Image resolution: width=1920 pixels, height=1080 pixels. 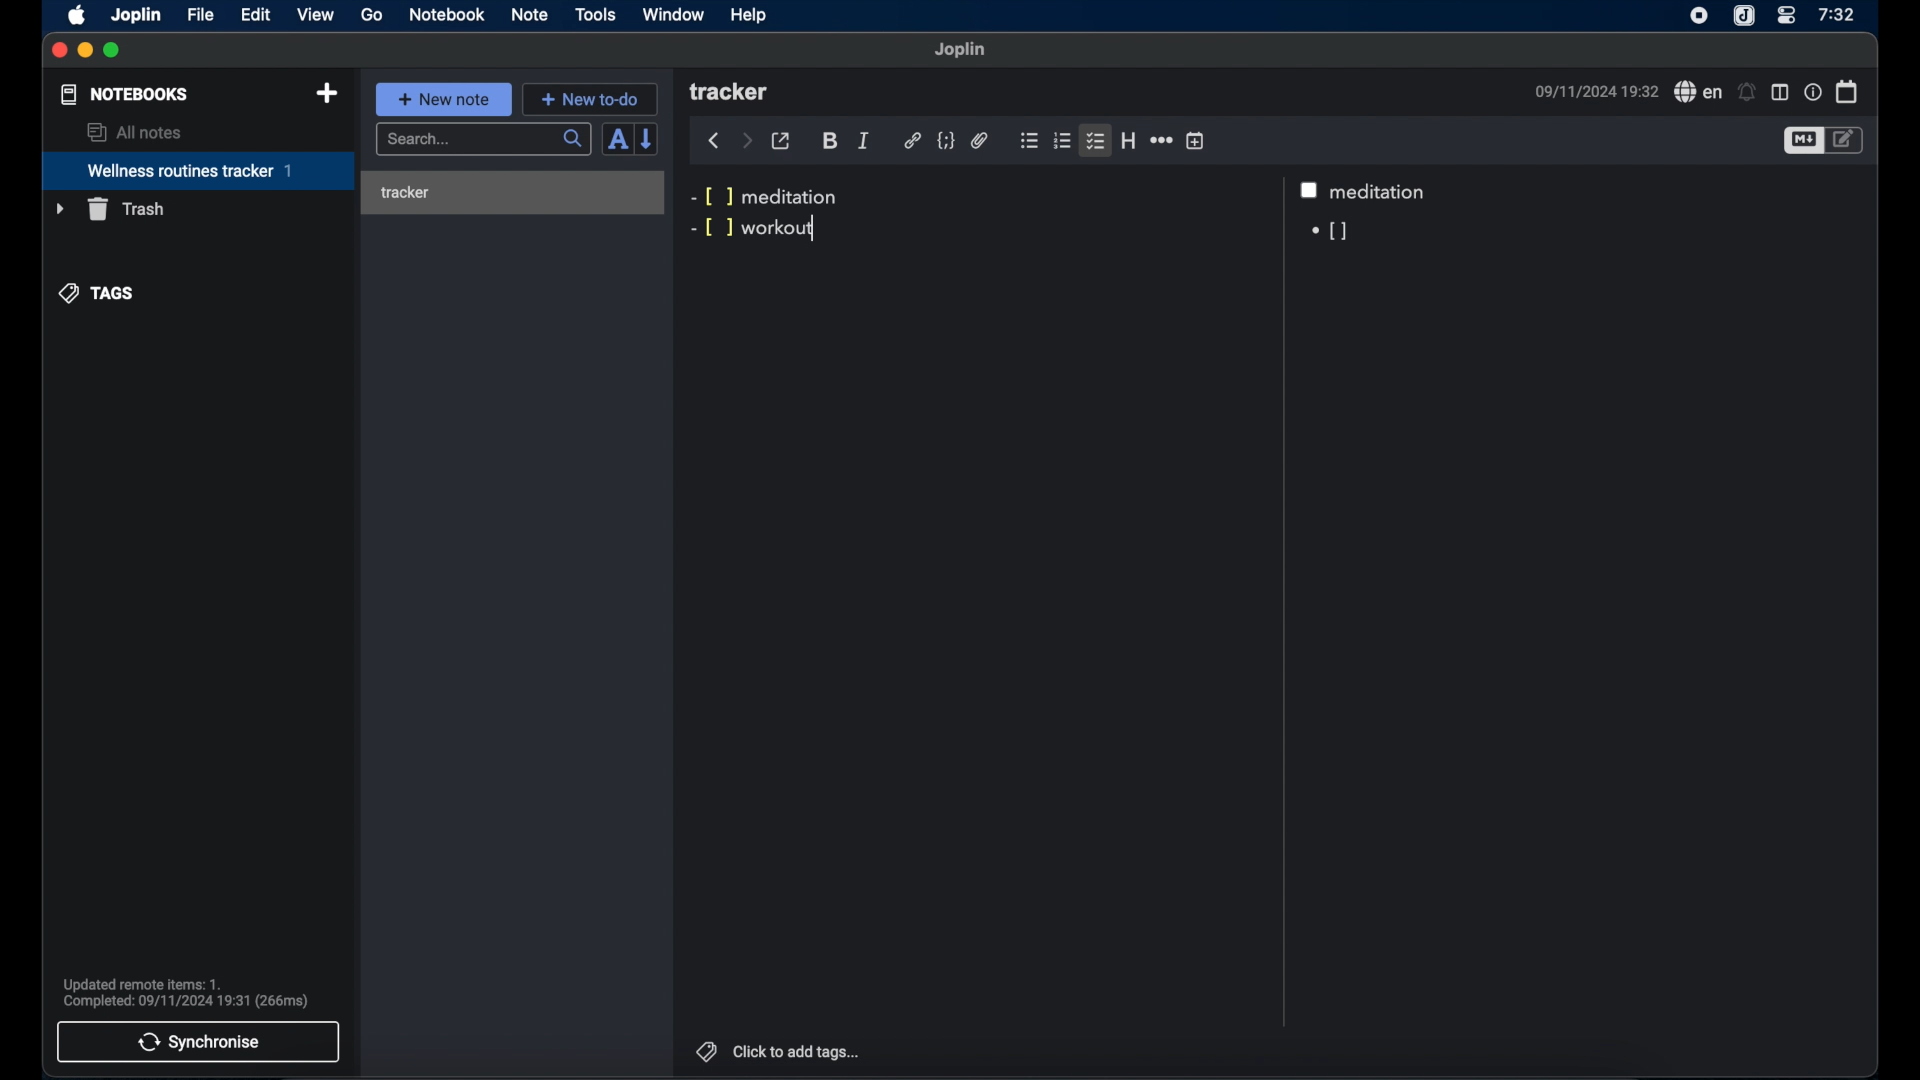 What do you see at coordinates (513, 195) in the screenshot?
I see `tracker` at bounding box center [513, 195].